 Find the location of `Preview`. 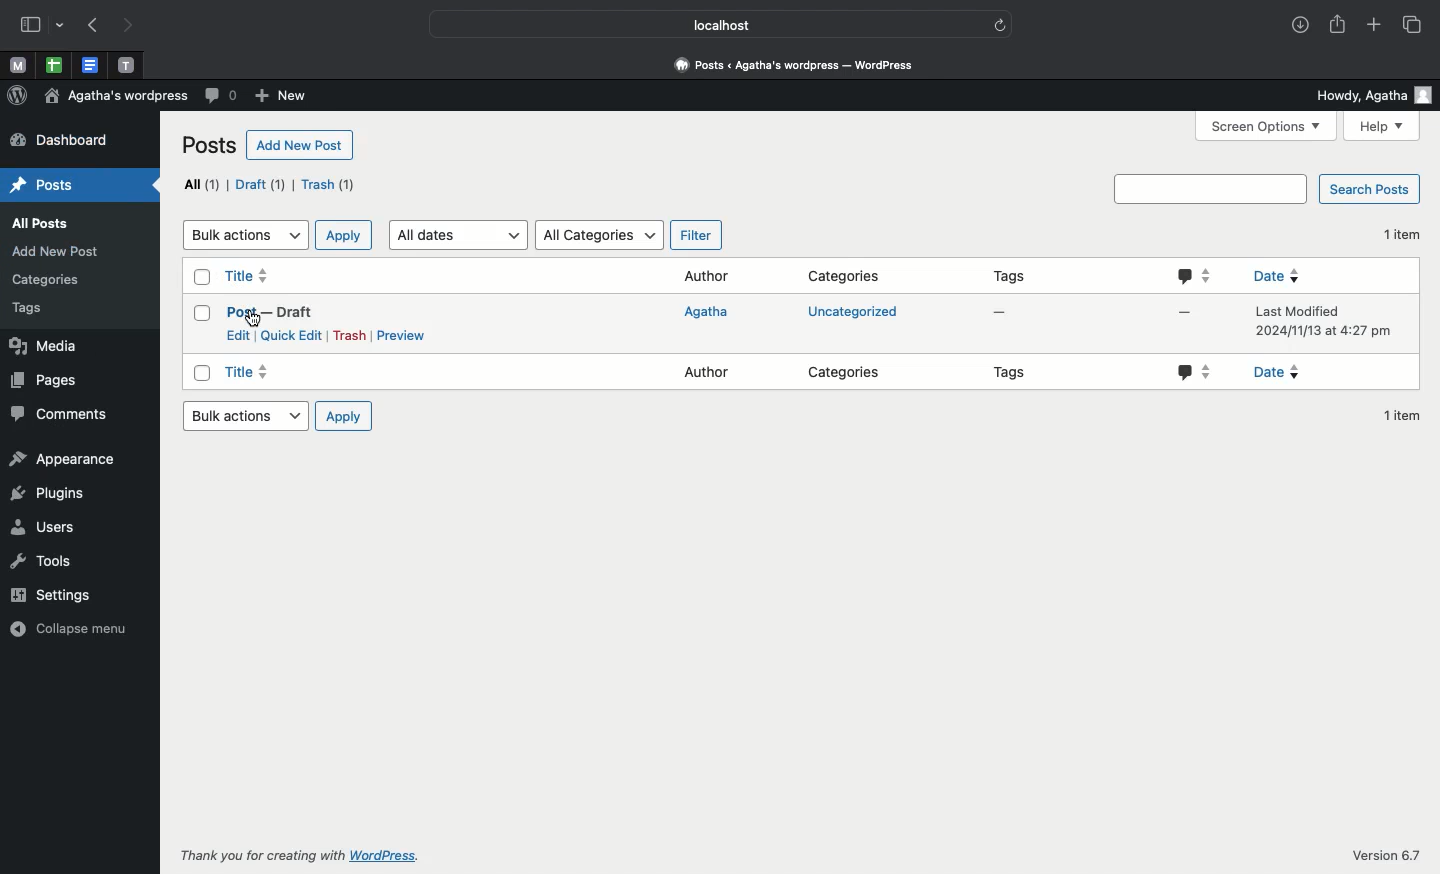

Preview is located at coordinates (402, 333).